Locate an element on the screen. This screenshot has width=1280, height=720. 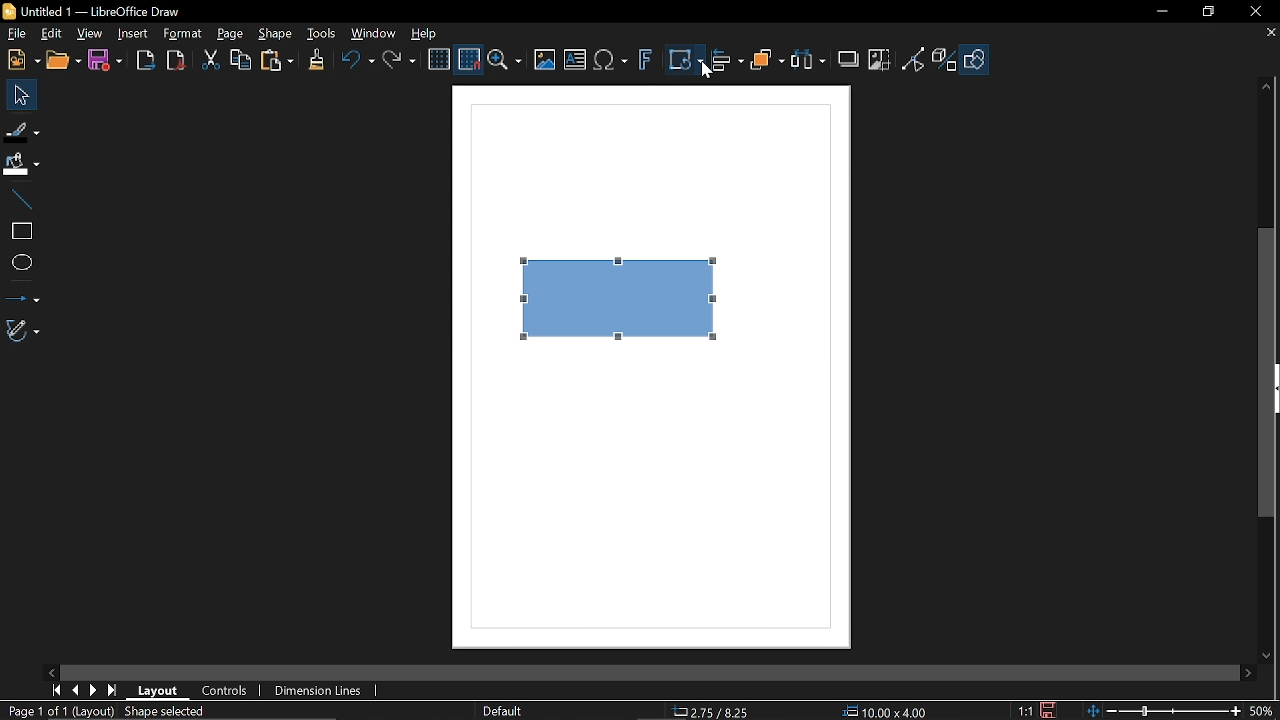
Cursor is located at coordinates (704, 74).